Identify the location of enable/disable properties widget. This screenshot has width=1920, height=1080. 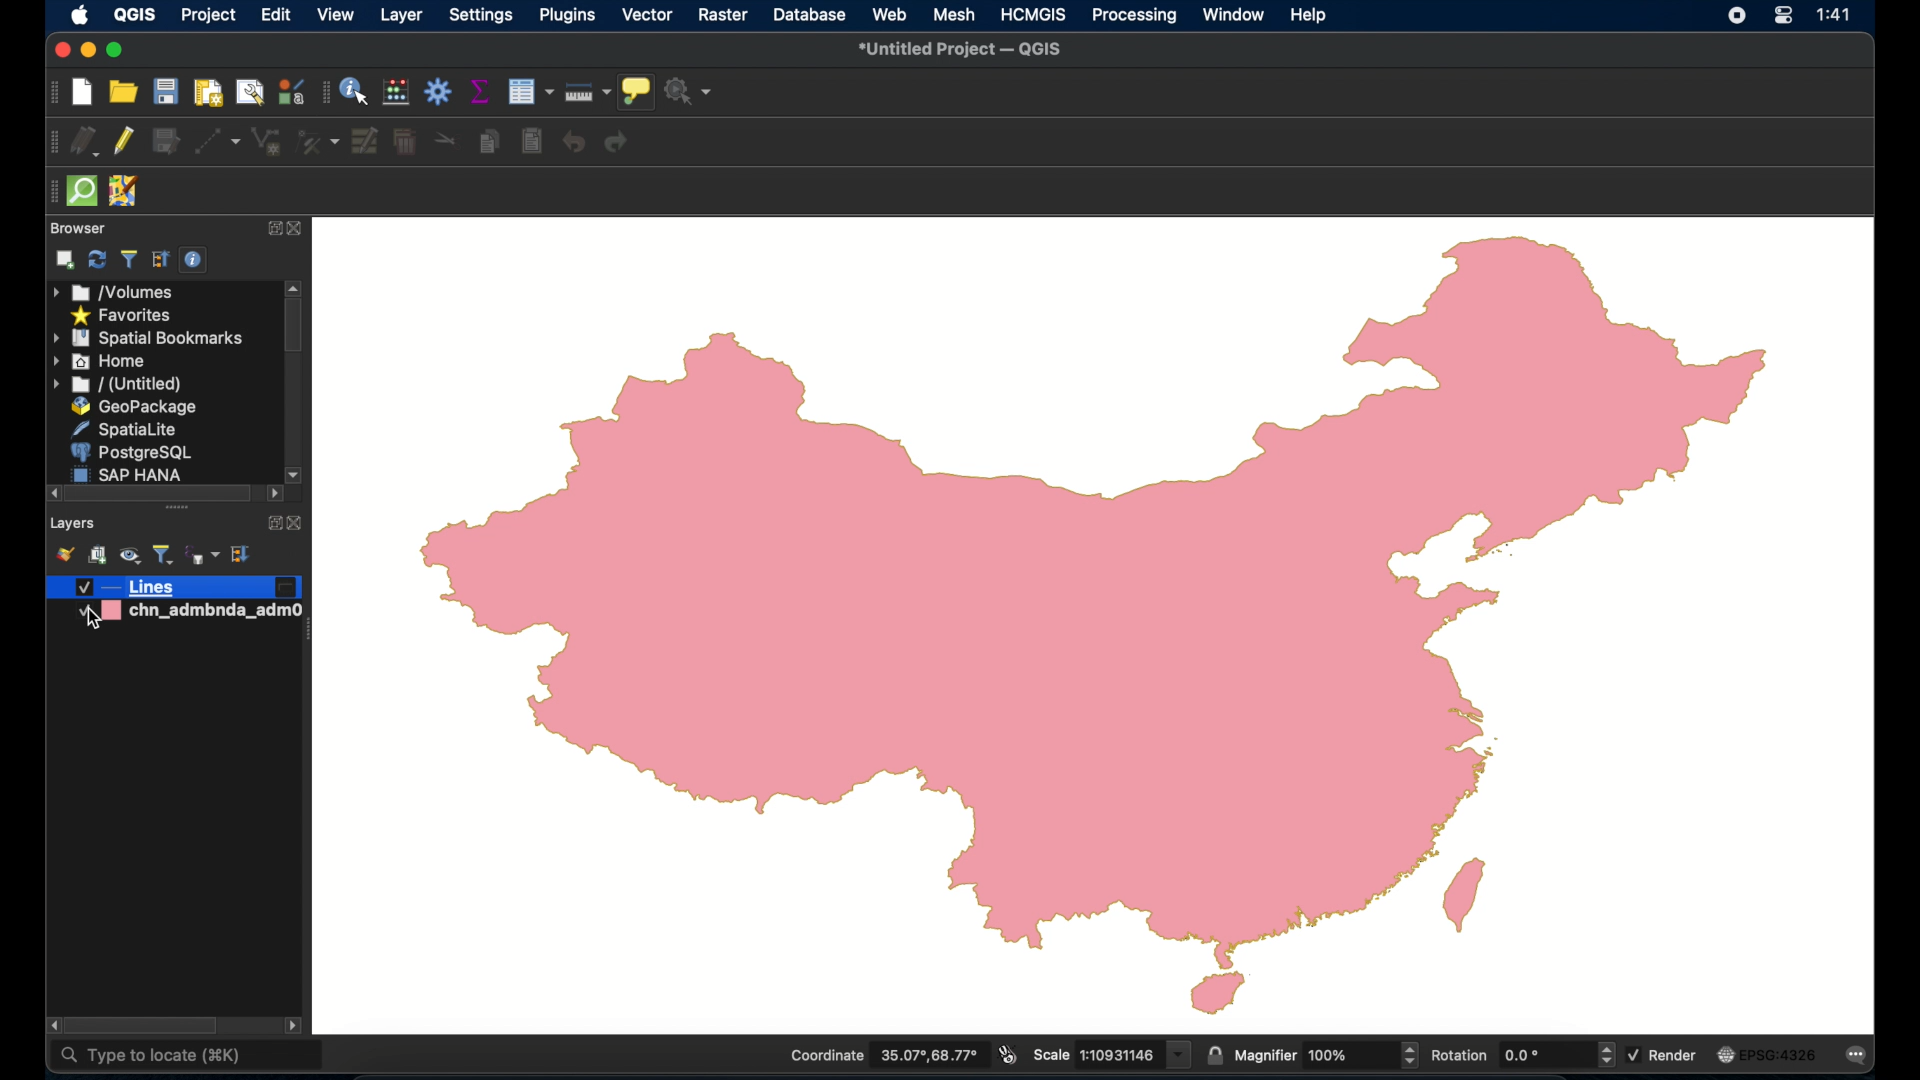
(195, 260).